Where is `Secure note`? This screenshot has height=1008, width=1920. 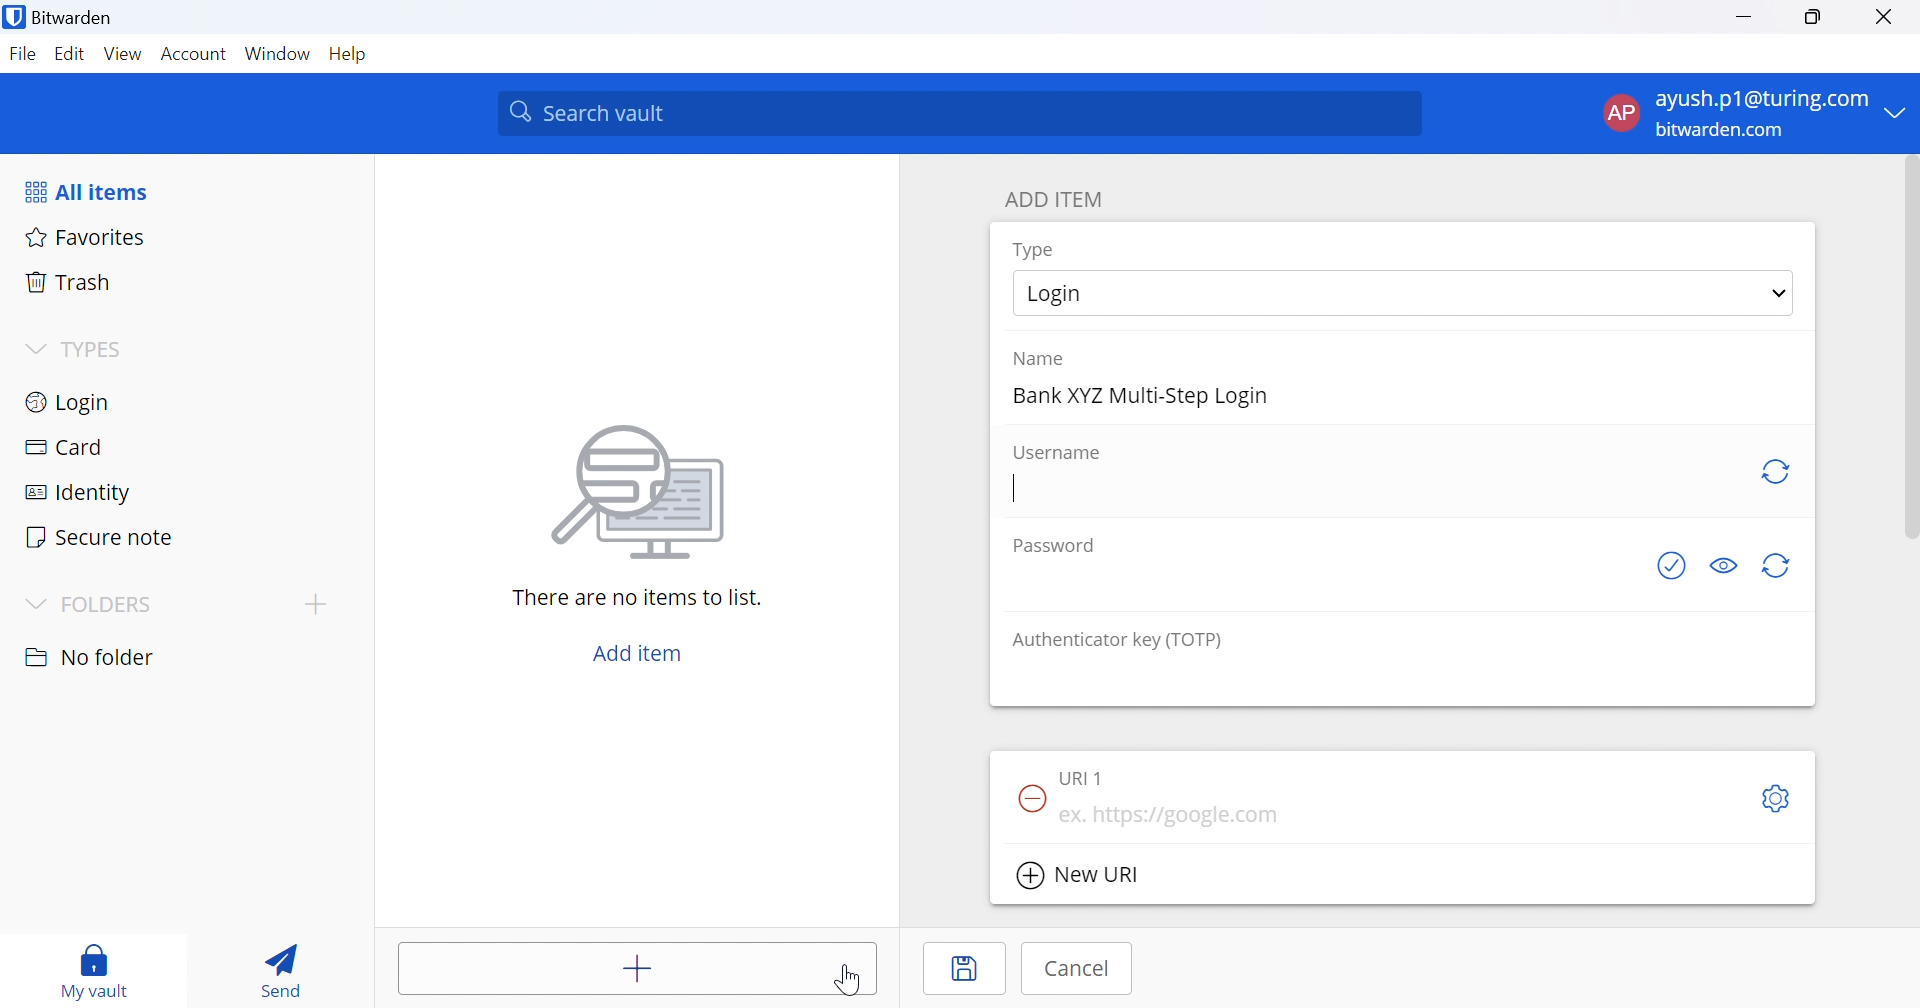
Secure note is located at coordinates (103, 539).